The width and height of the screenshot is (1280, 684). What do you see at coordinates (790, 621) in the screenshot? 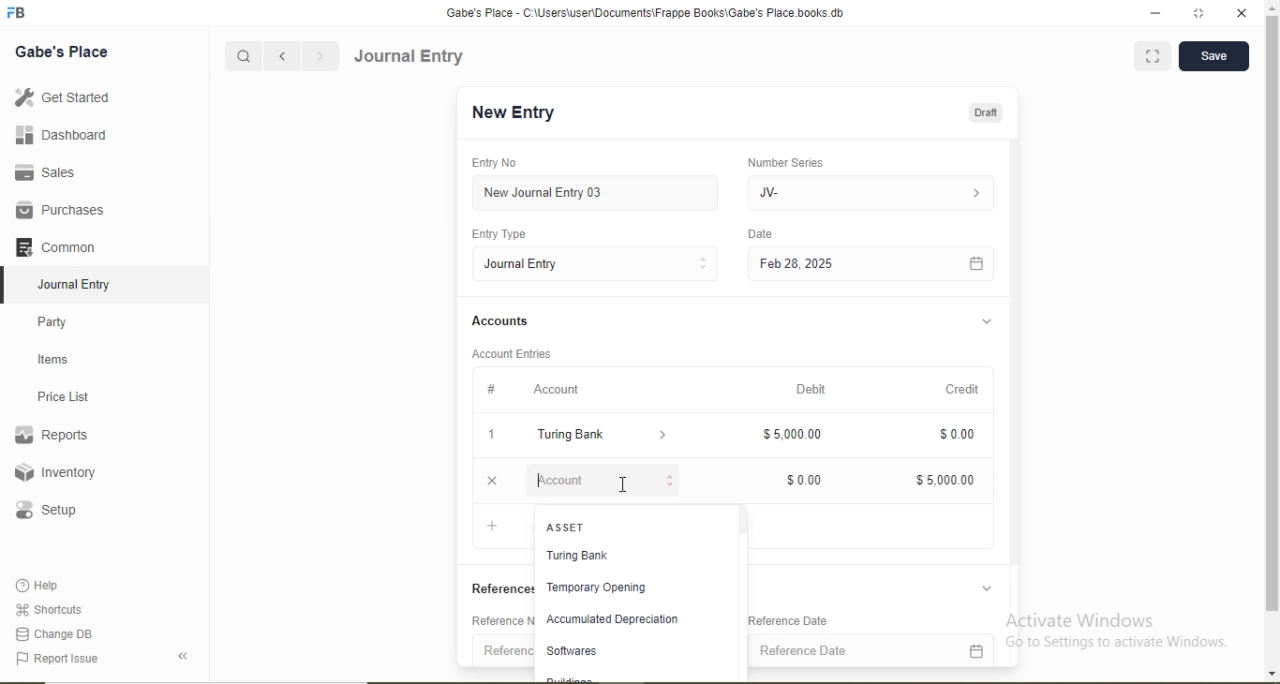
I see `Reference Date` at bounding box center [790, 621].